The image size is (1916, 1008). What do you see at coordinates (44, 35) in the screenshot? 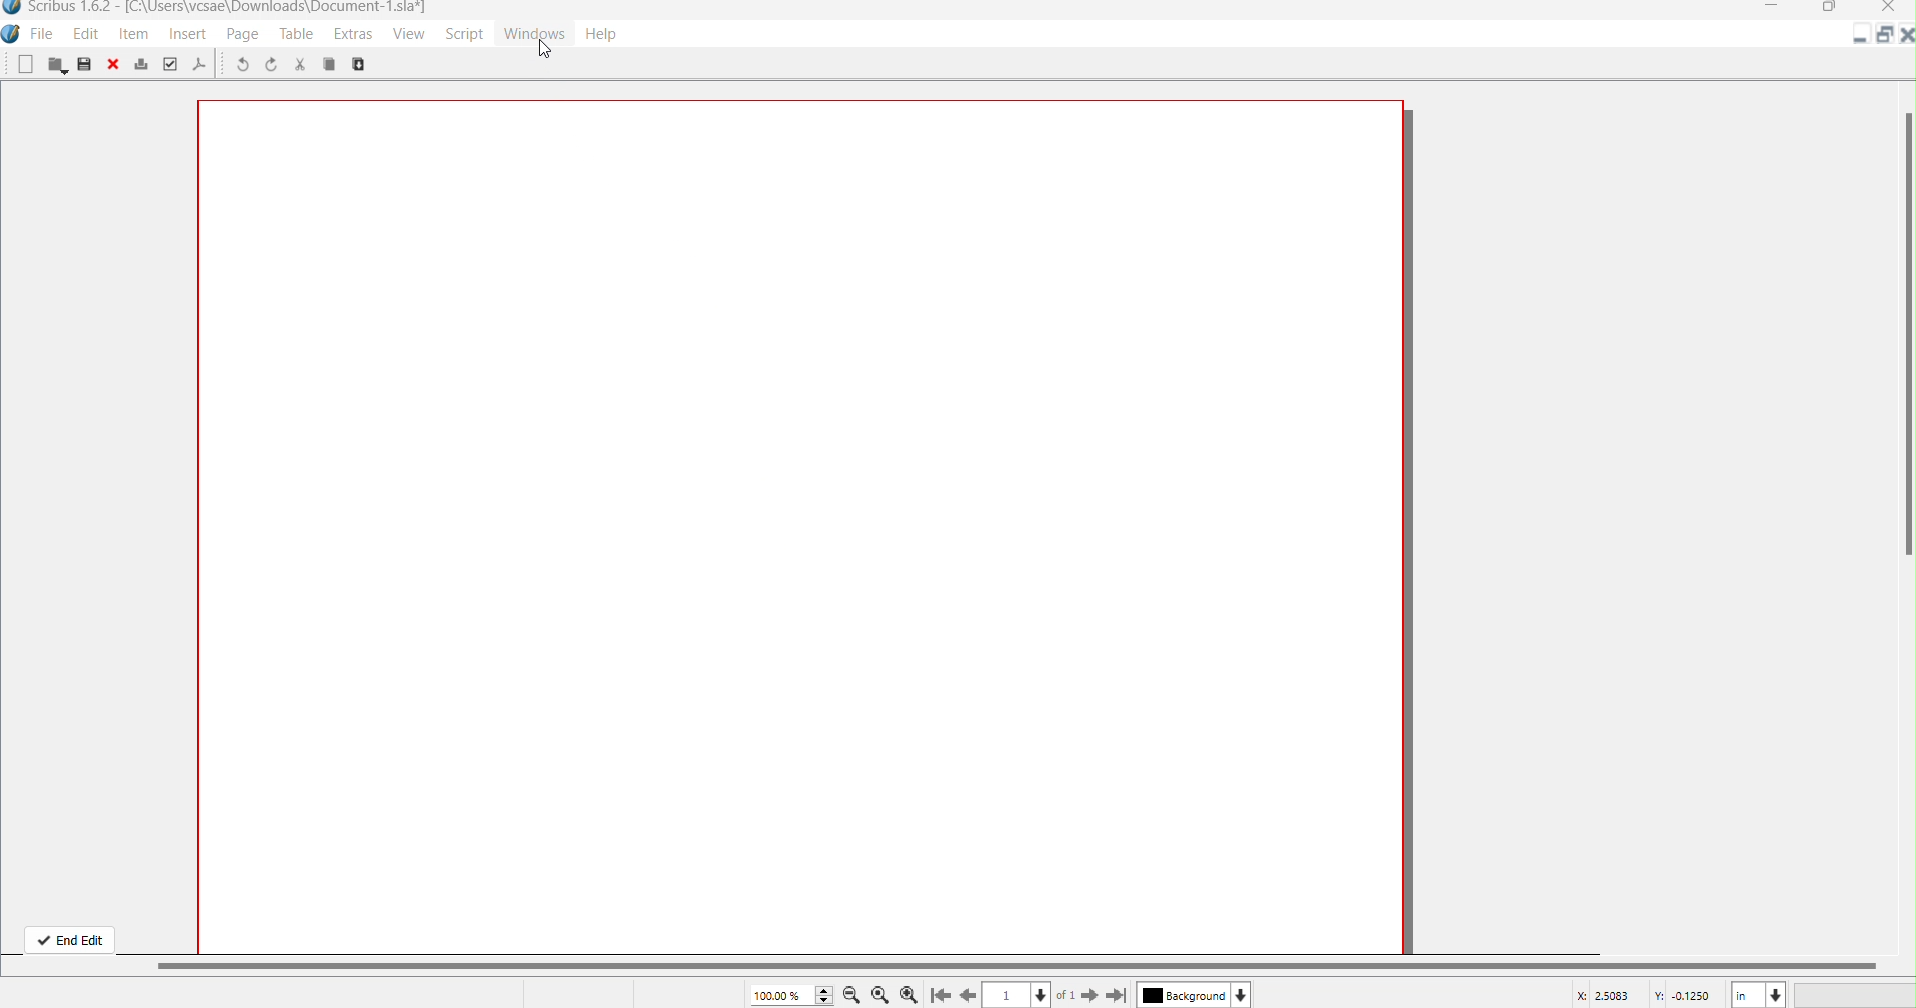
I see `File` at bounding box center [44, 35].